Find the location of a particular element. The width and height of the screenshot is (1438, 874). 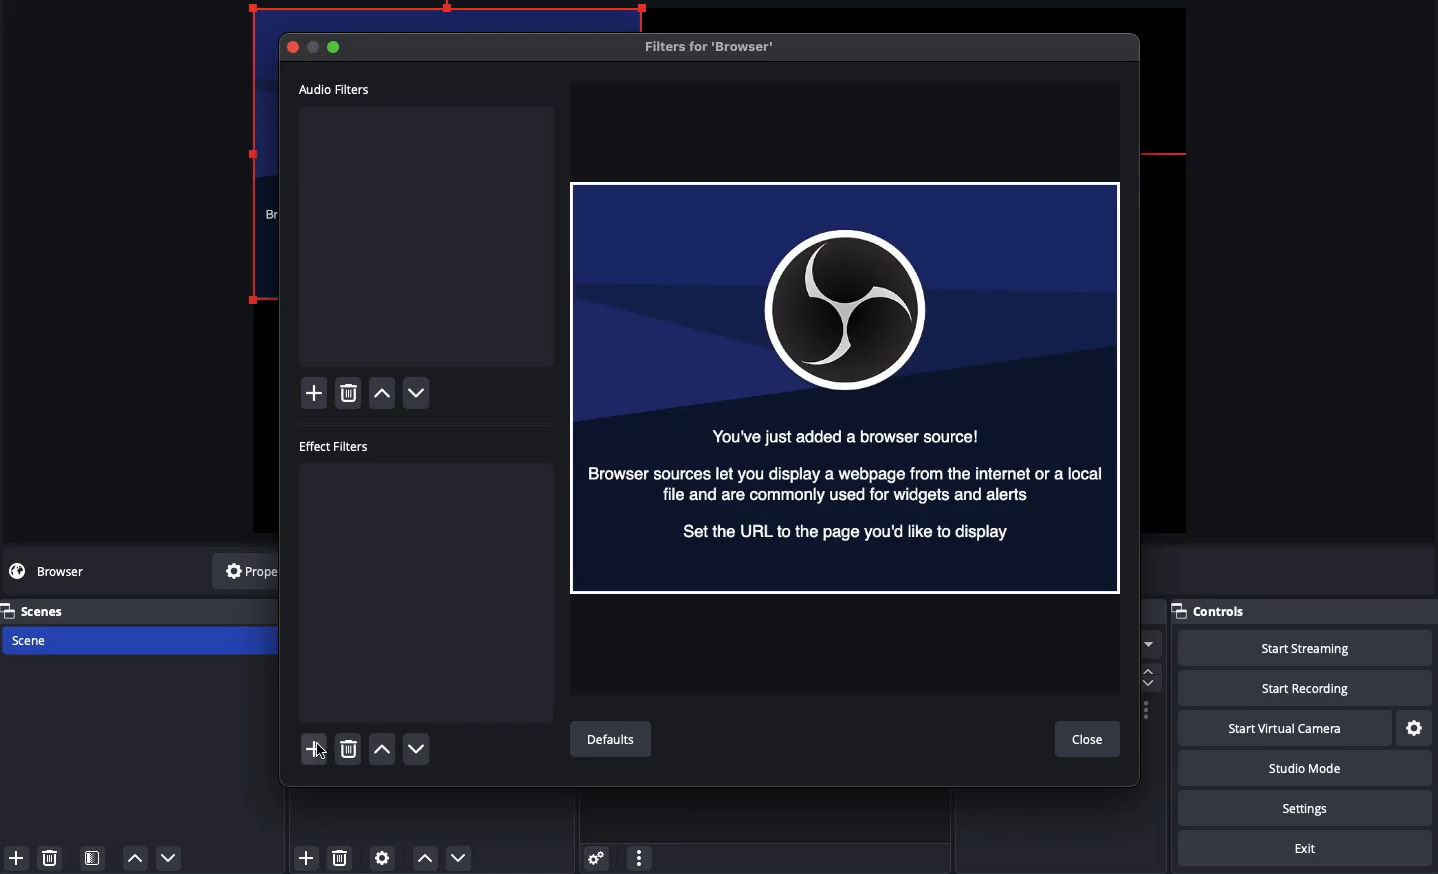

button is located at coordinates (313, 46).